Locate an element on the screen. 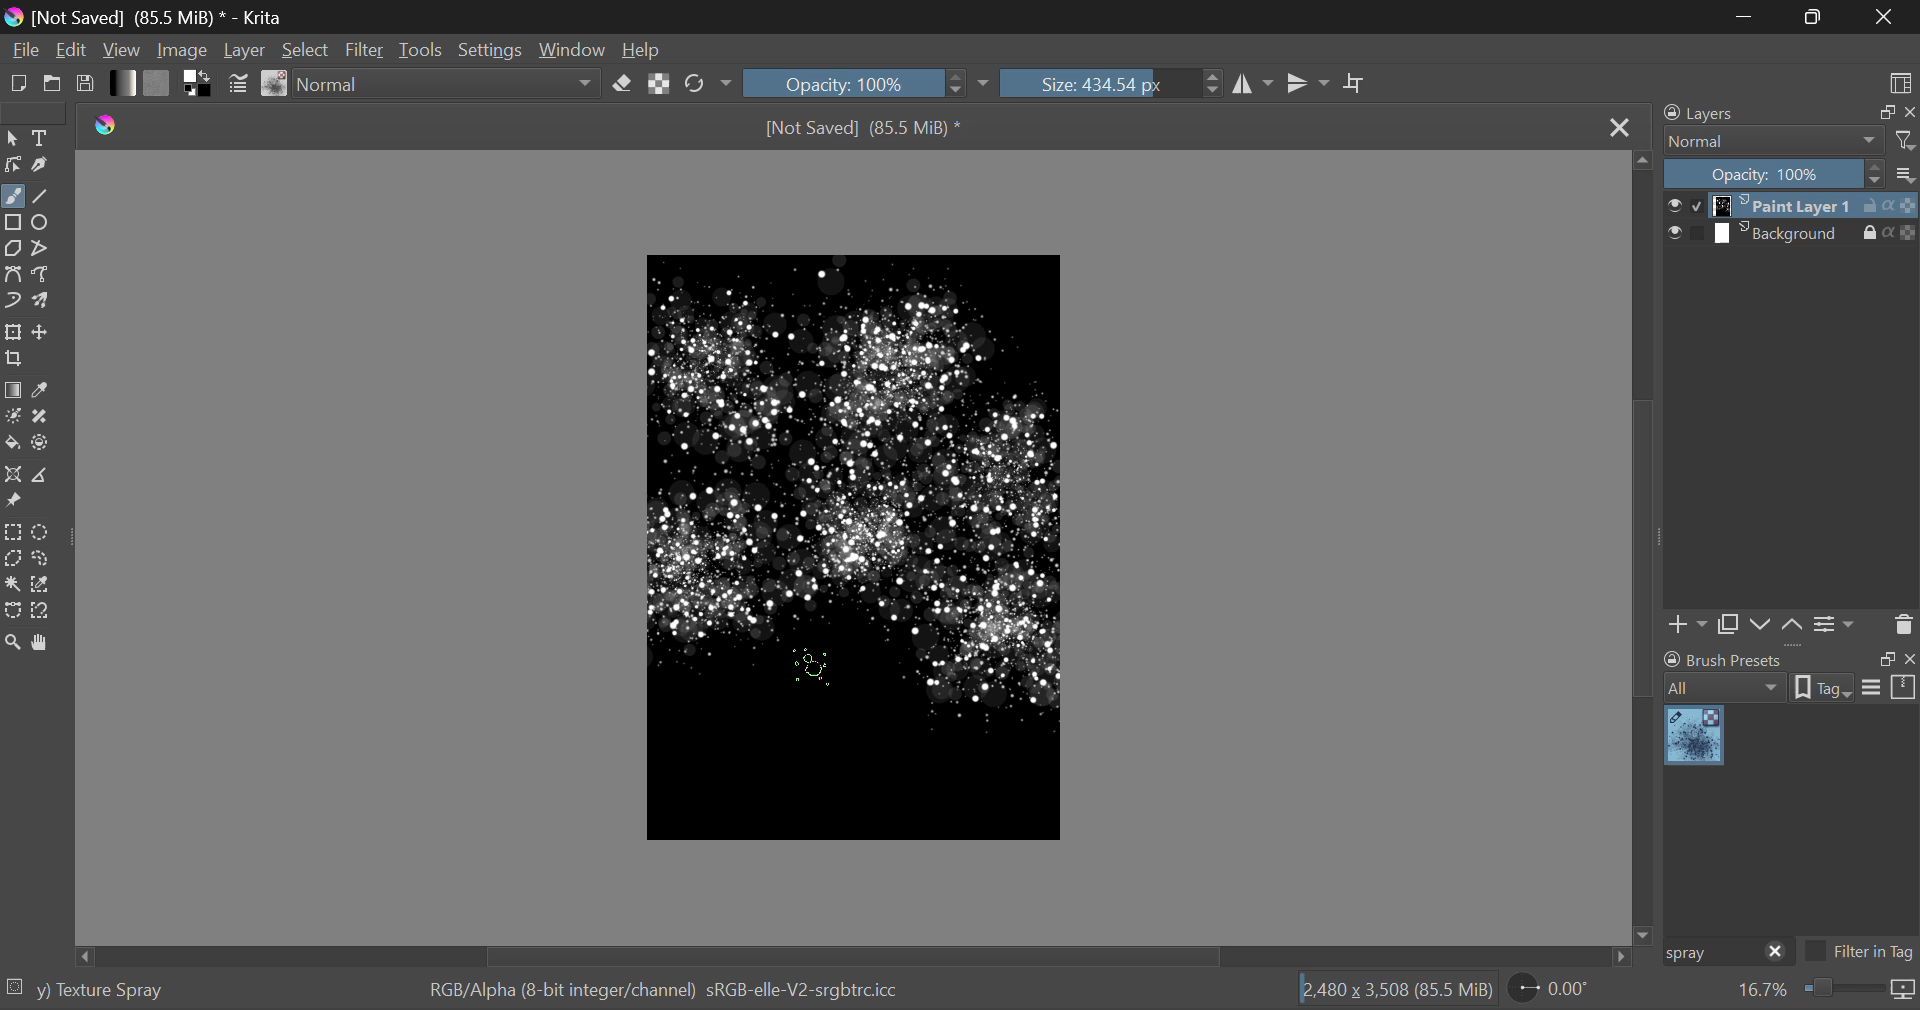 The height and width of the screenshot is (1010, 1920). Bezier Curve Selection is located at coordinates (14, 612).